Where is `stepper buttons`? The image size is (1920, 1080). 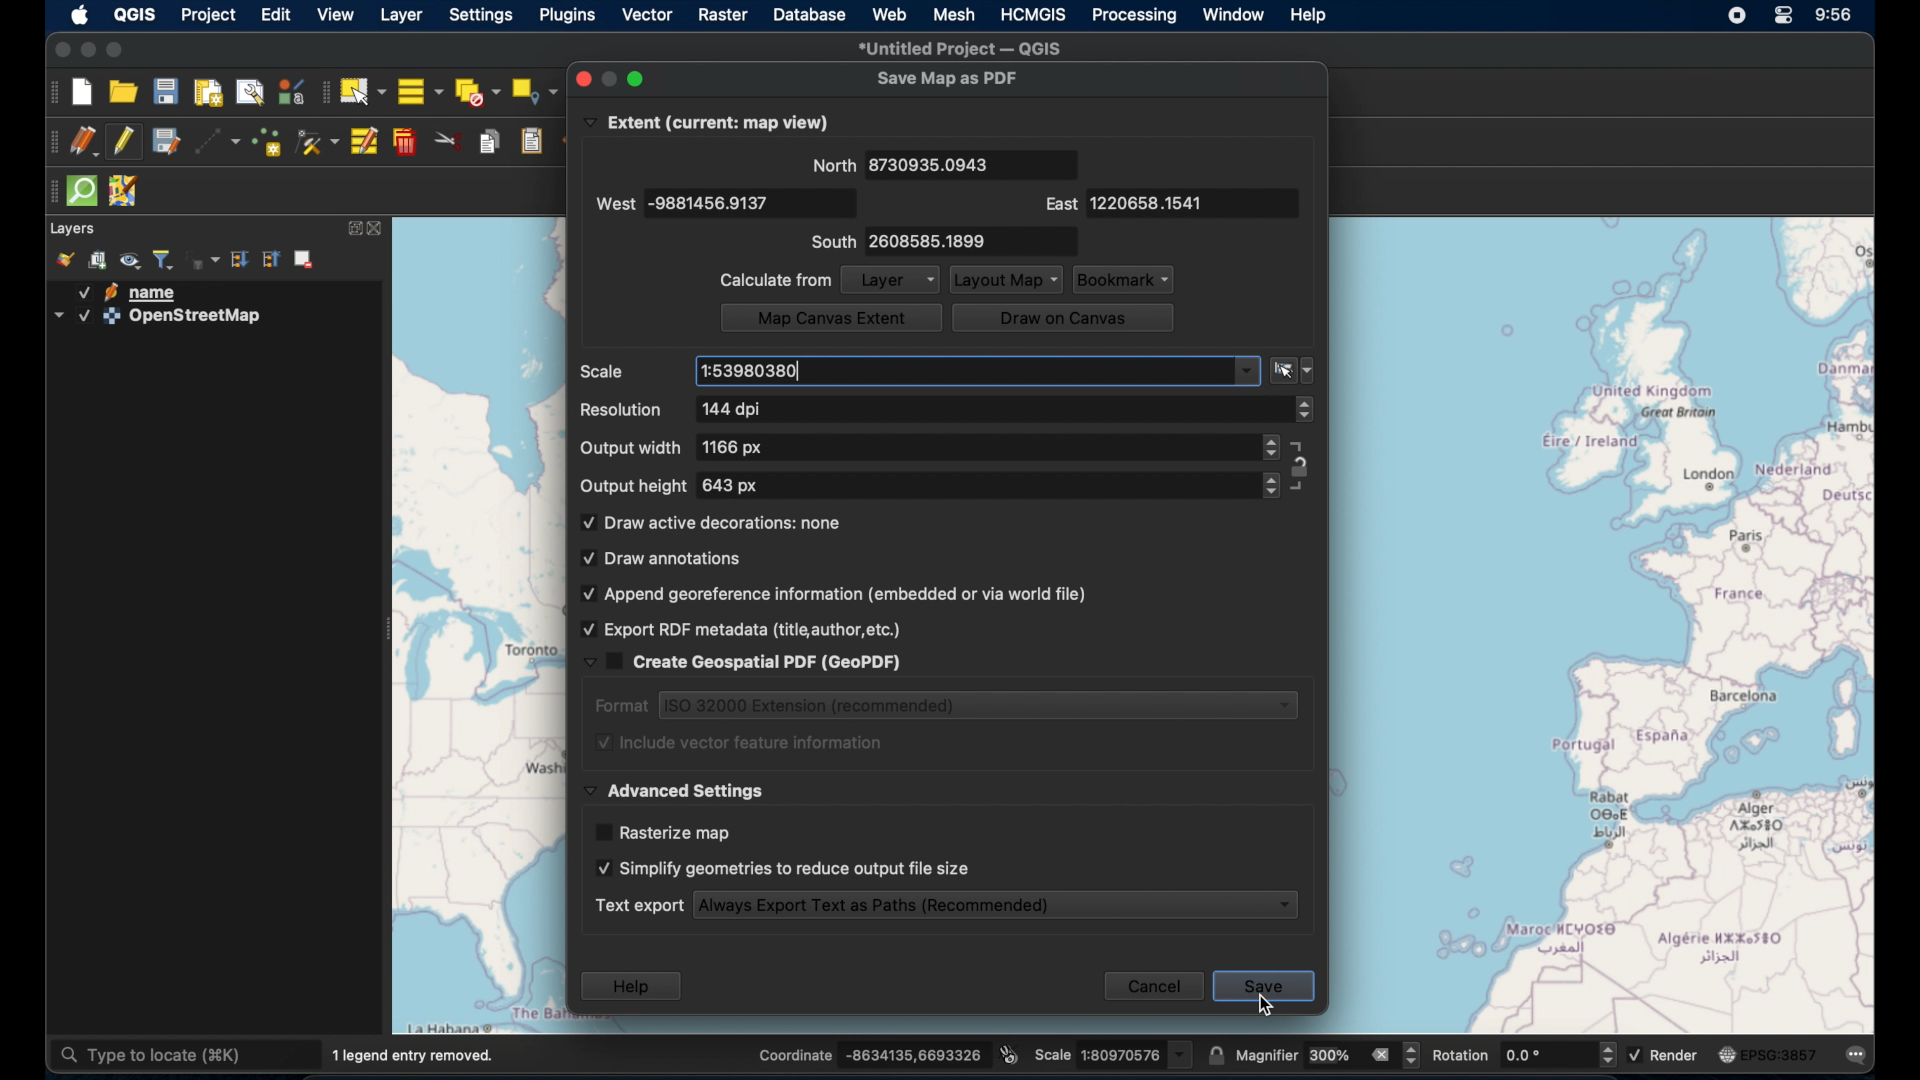 stepper buttons is located at coordinates (1267, 486).